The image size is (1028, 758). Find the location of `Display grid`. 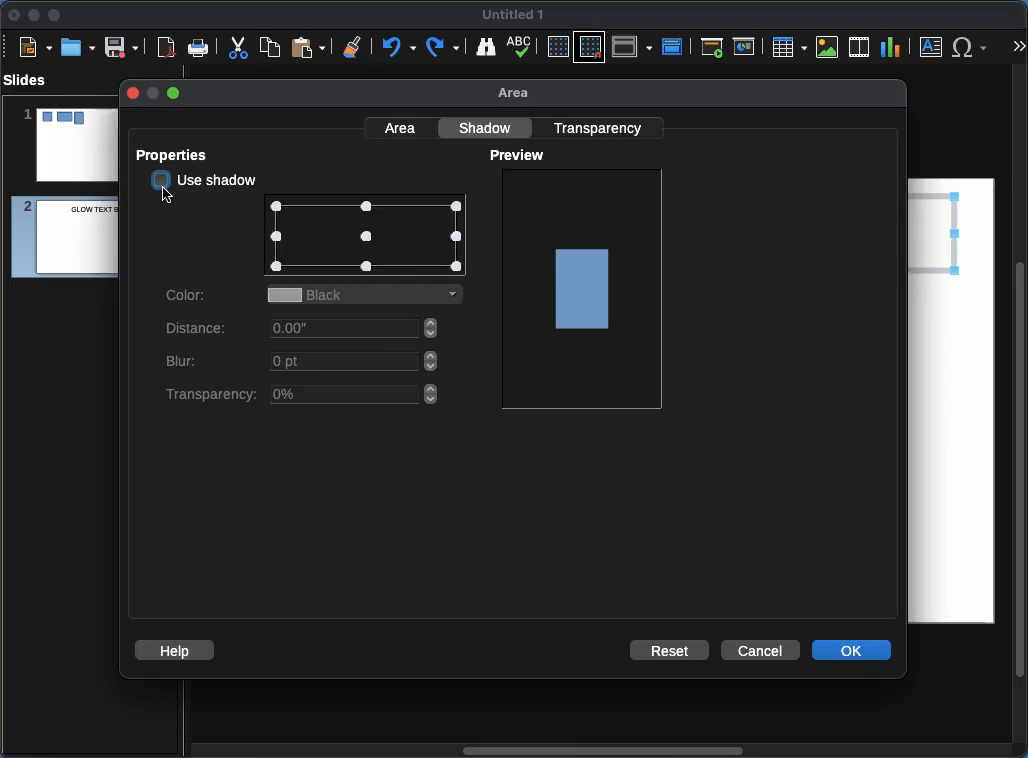

Display grid is located at coordinates (557, 48).